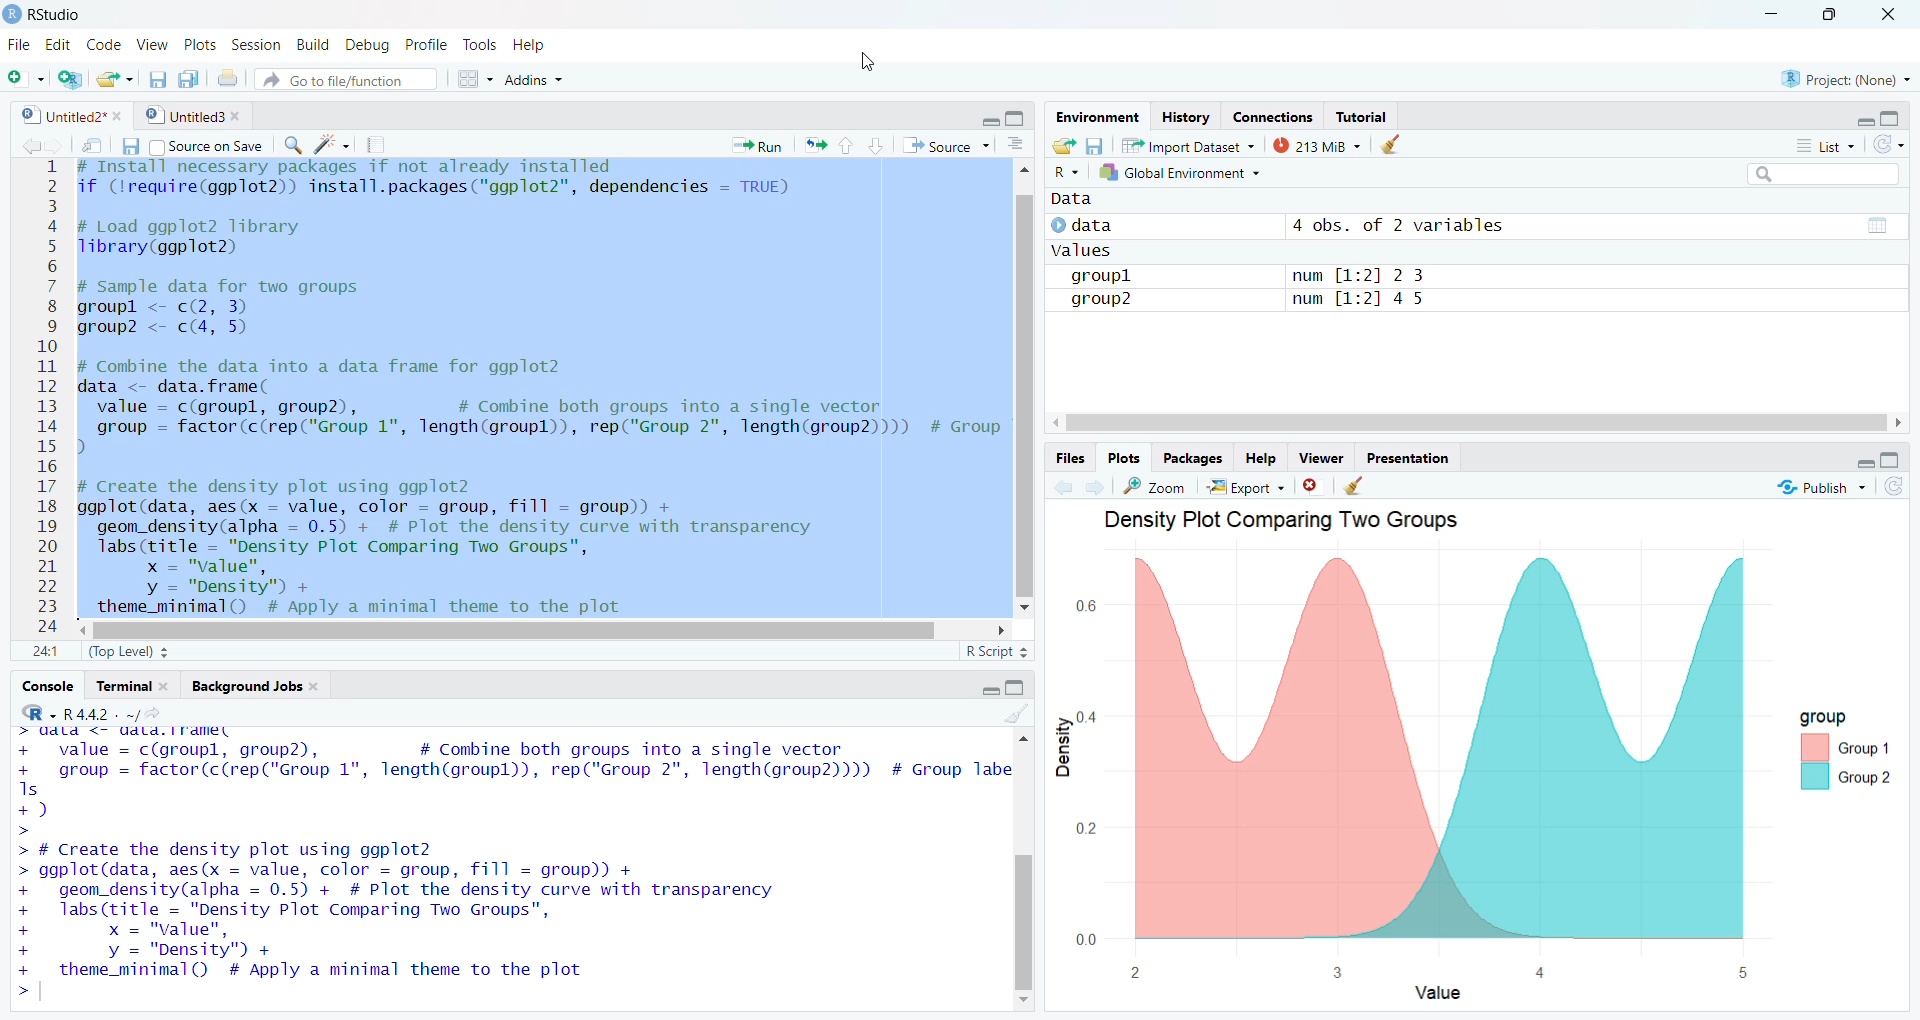  Describe the element at coordinates (1028, 412) in the screenshot. I see `slidebar` at that location.